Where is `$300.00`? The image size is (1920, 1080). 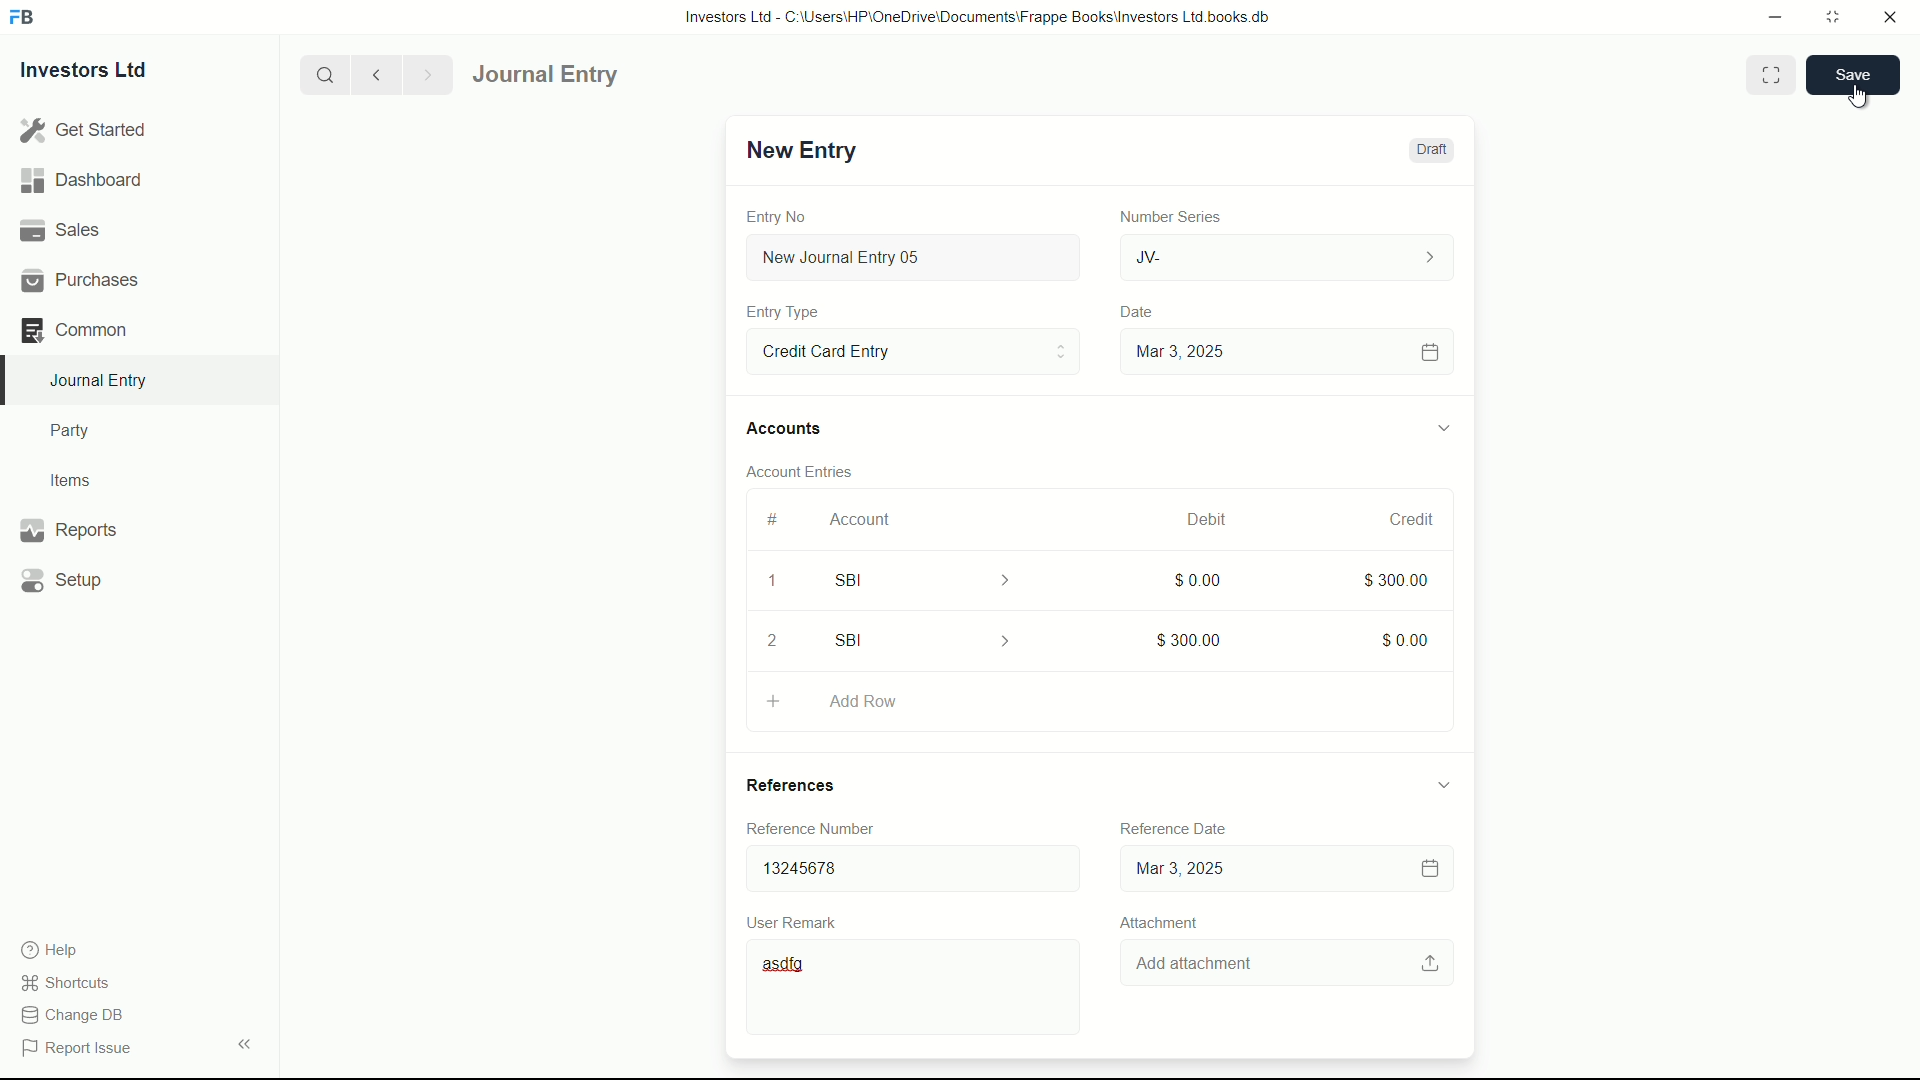
$300.00 is located at coordinates (1190, 636).